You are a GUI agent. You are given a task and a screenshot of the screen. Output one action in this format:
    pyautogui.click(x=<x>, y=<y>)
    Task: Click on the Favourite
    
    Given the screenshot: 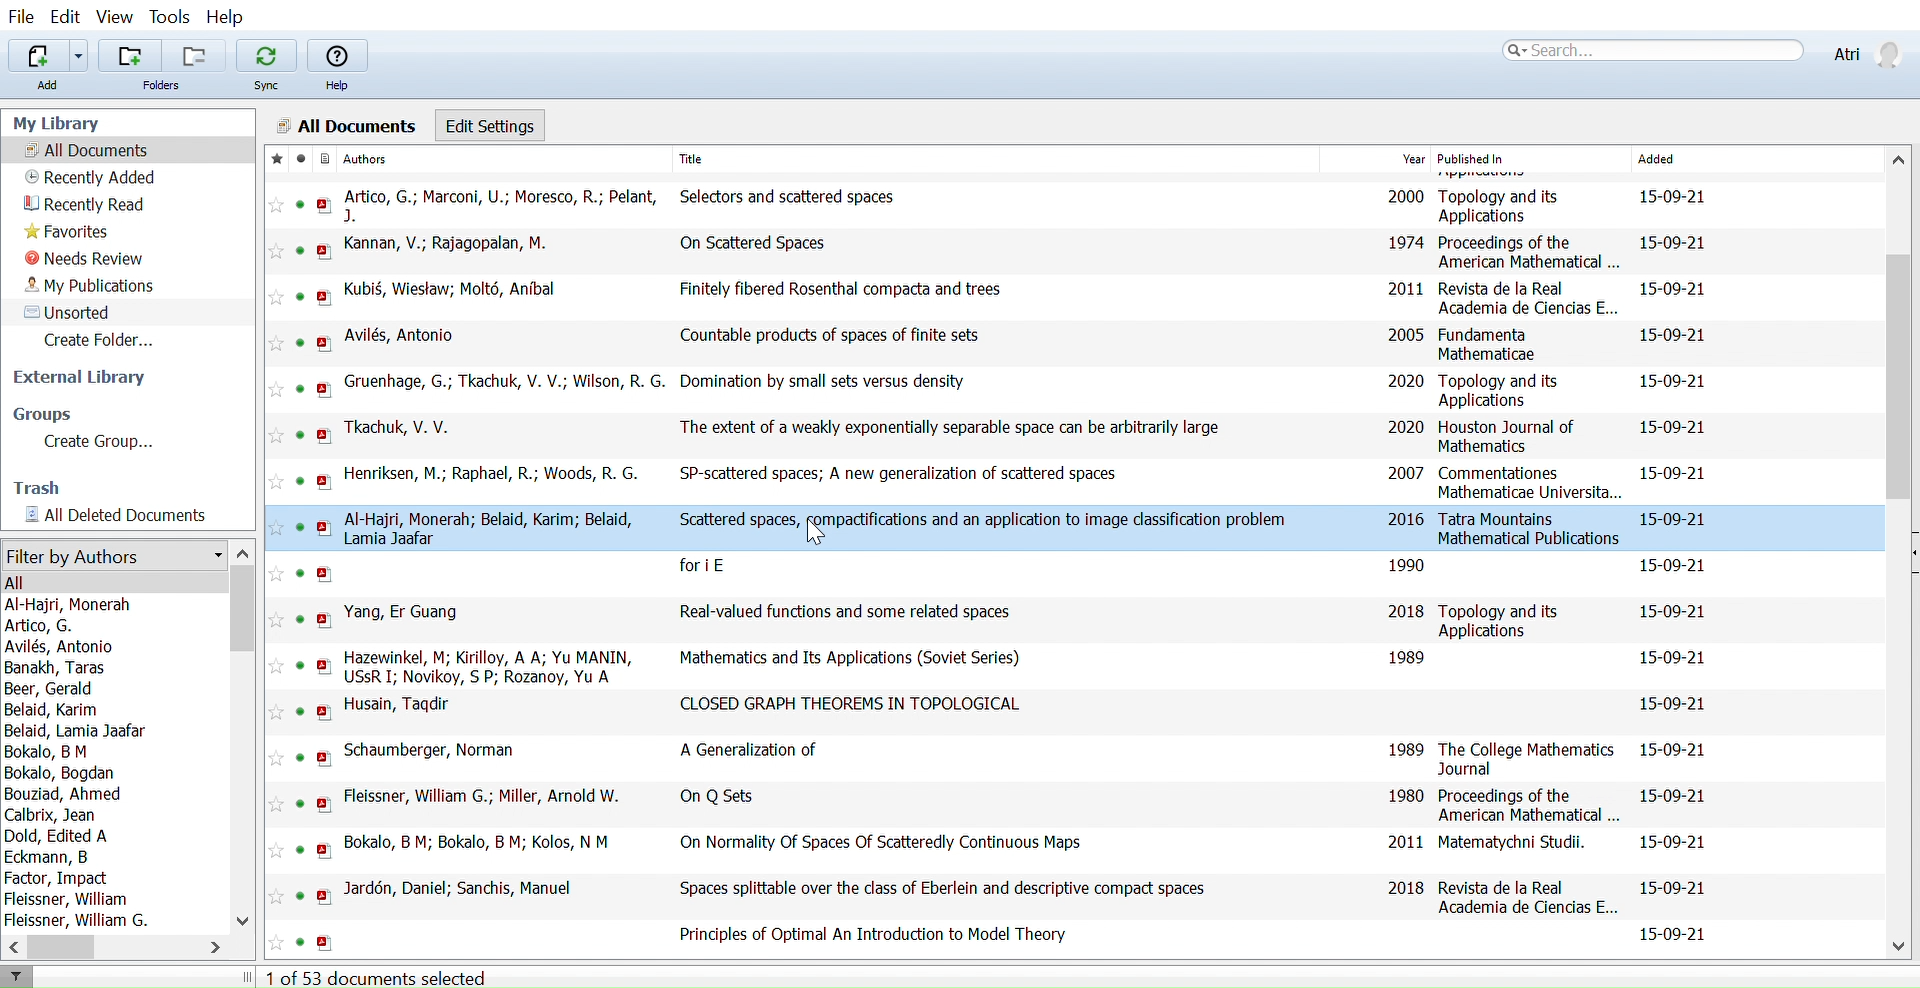 What is the action you would take?
    pyautogui.click(x=273, y=713)
    